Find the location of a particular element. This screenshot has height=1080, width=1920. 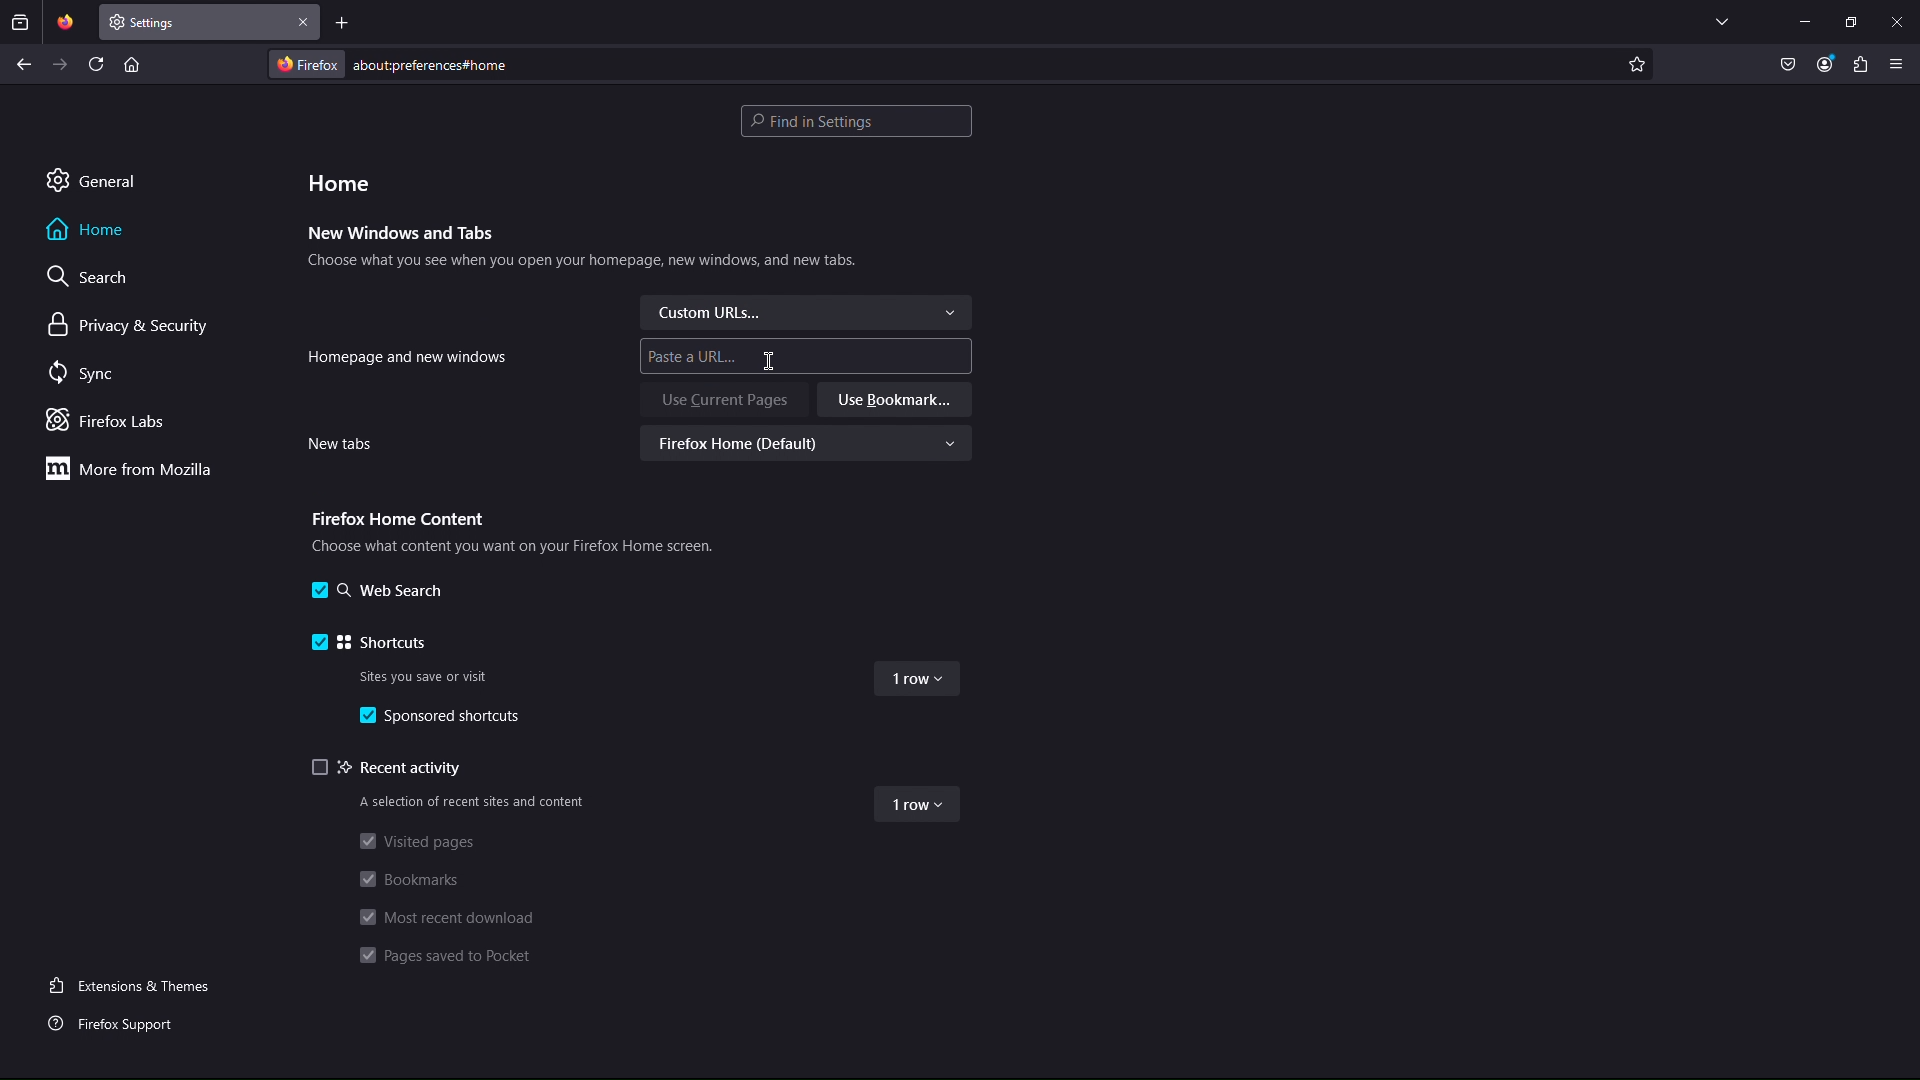

Search bar is located at coordinates (856, 121).